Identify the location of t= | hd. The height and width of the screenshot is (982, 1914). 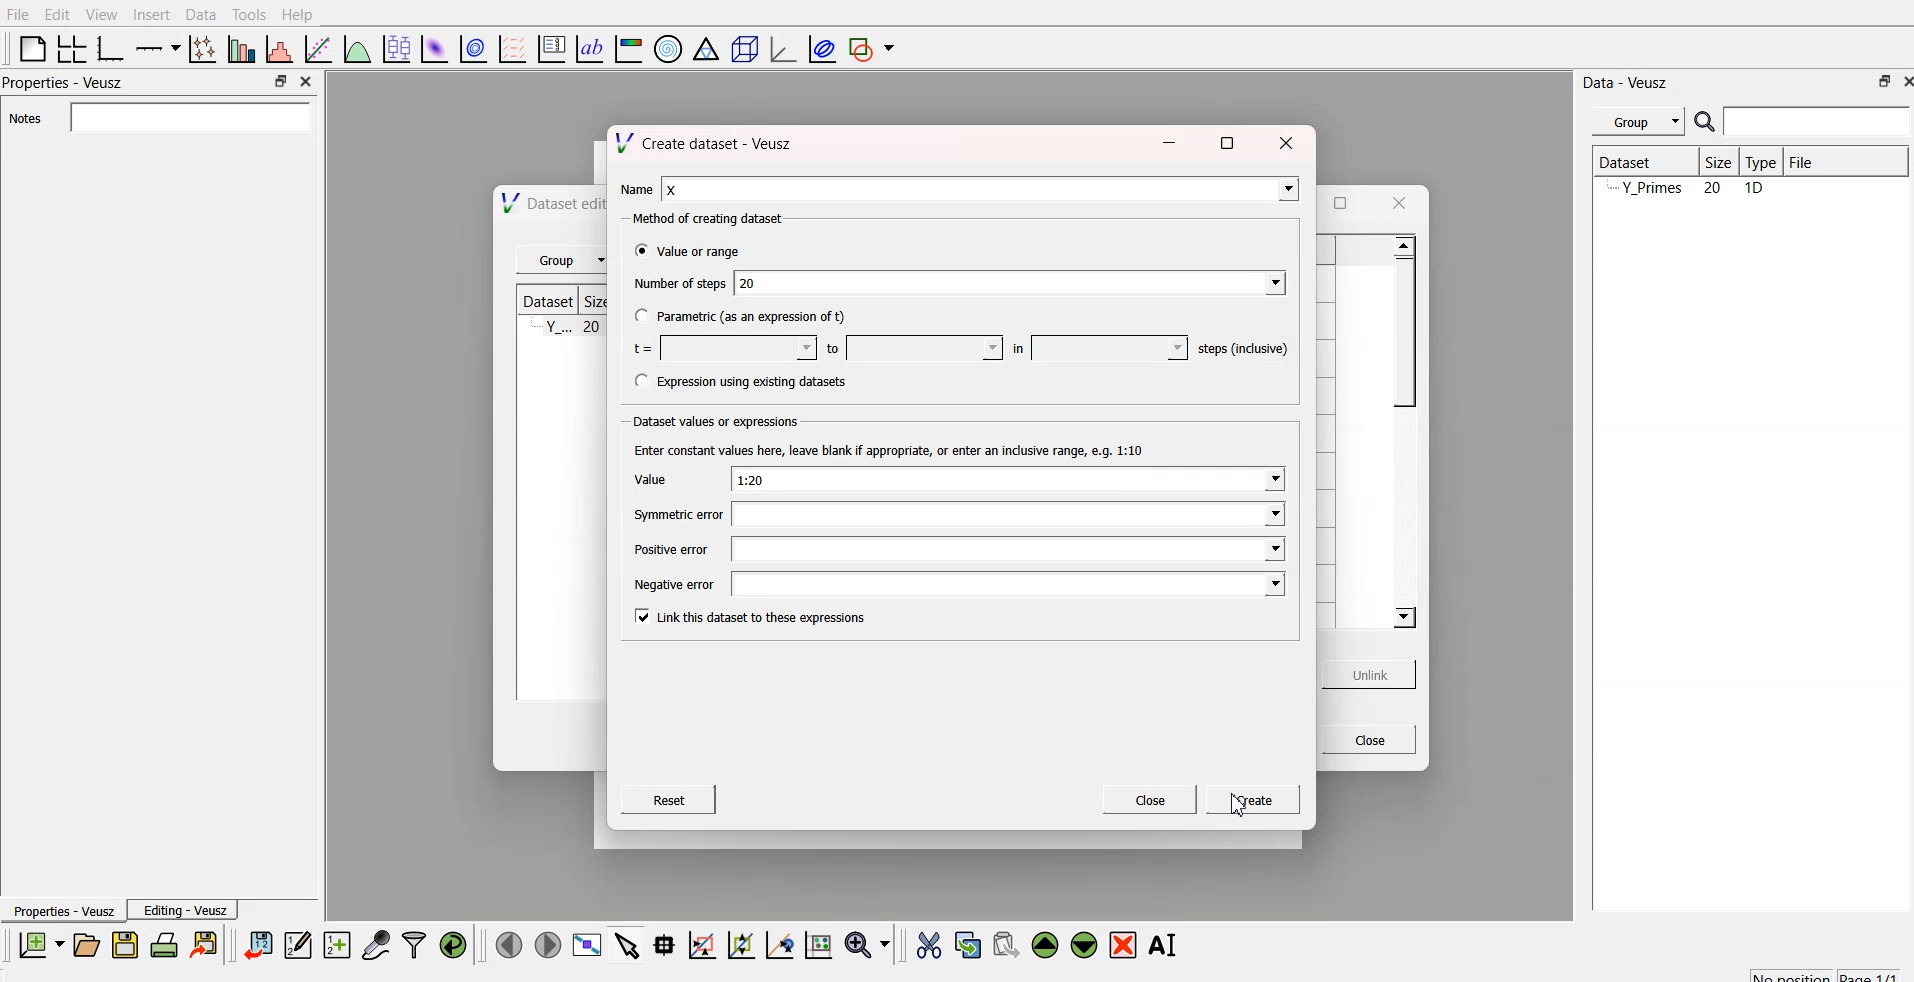
(719, 351).